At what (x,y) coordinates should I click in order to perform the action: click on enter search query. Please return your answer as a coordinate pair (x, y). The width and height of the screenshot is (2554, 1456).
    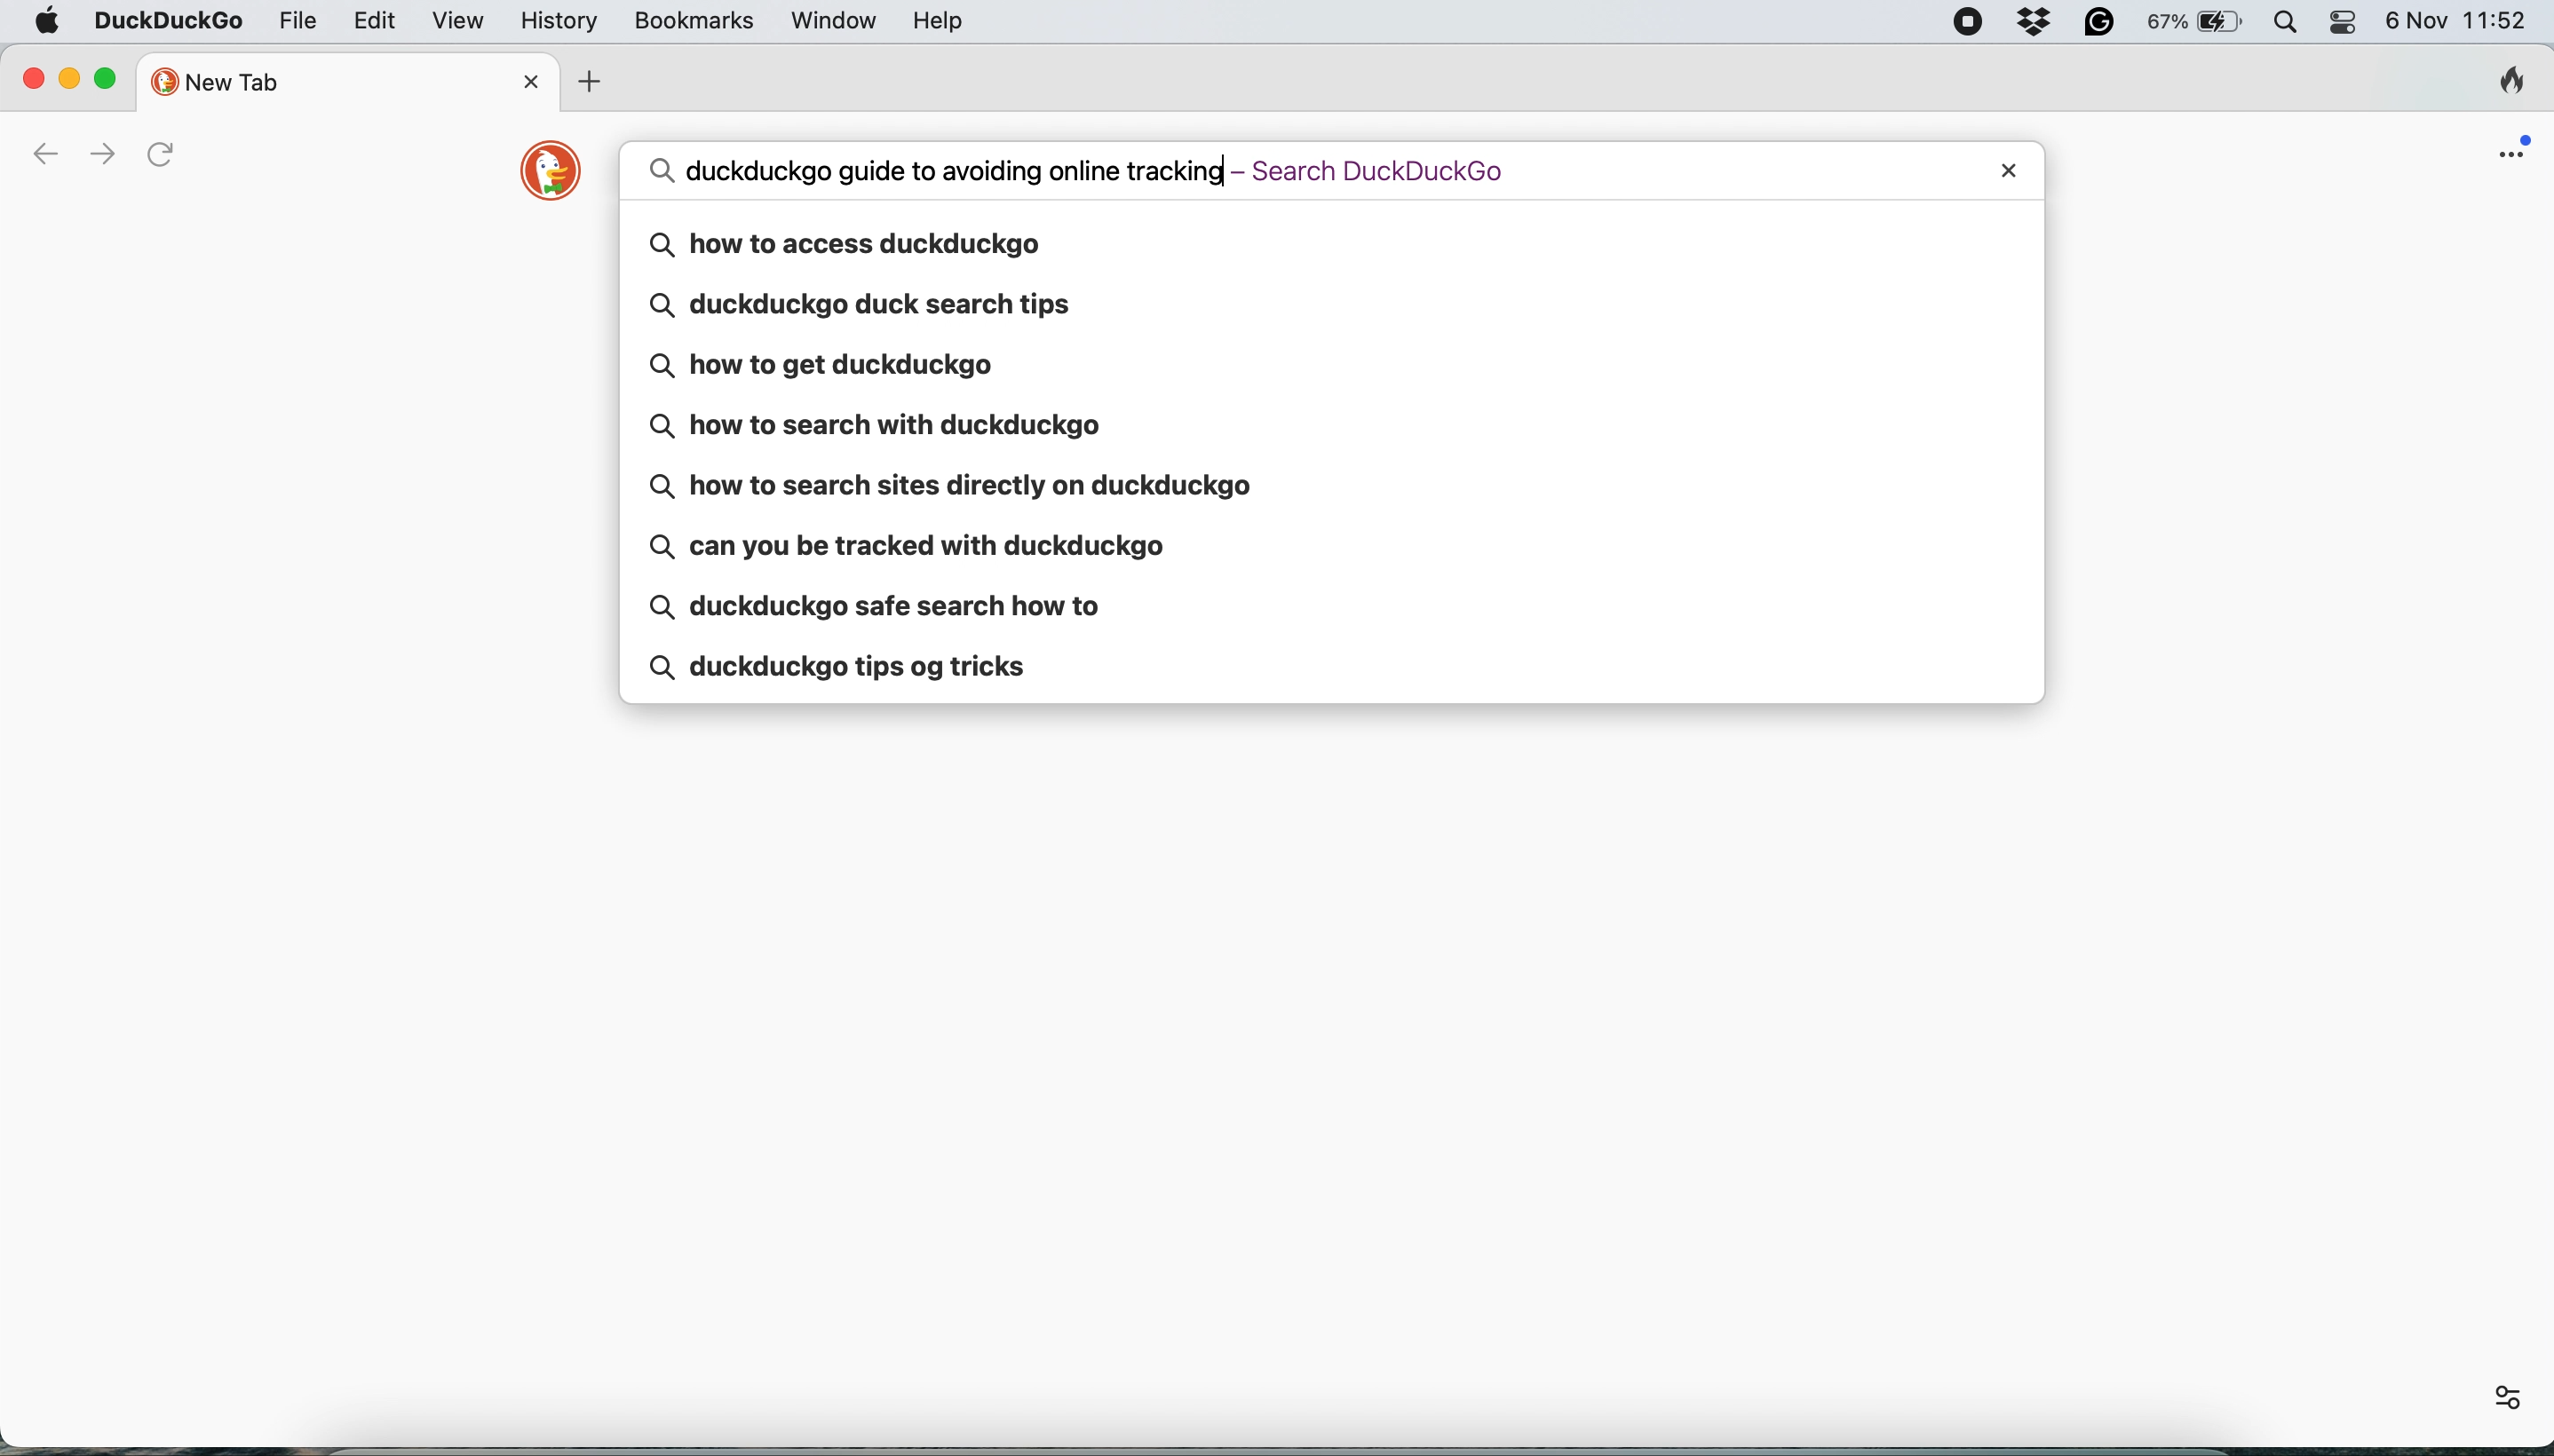
    Looking at the image, I should click on (1271, 172).